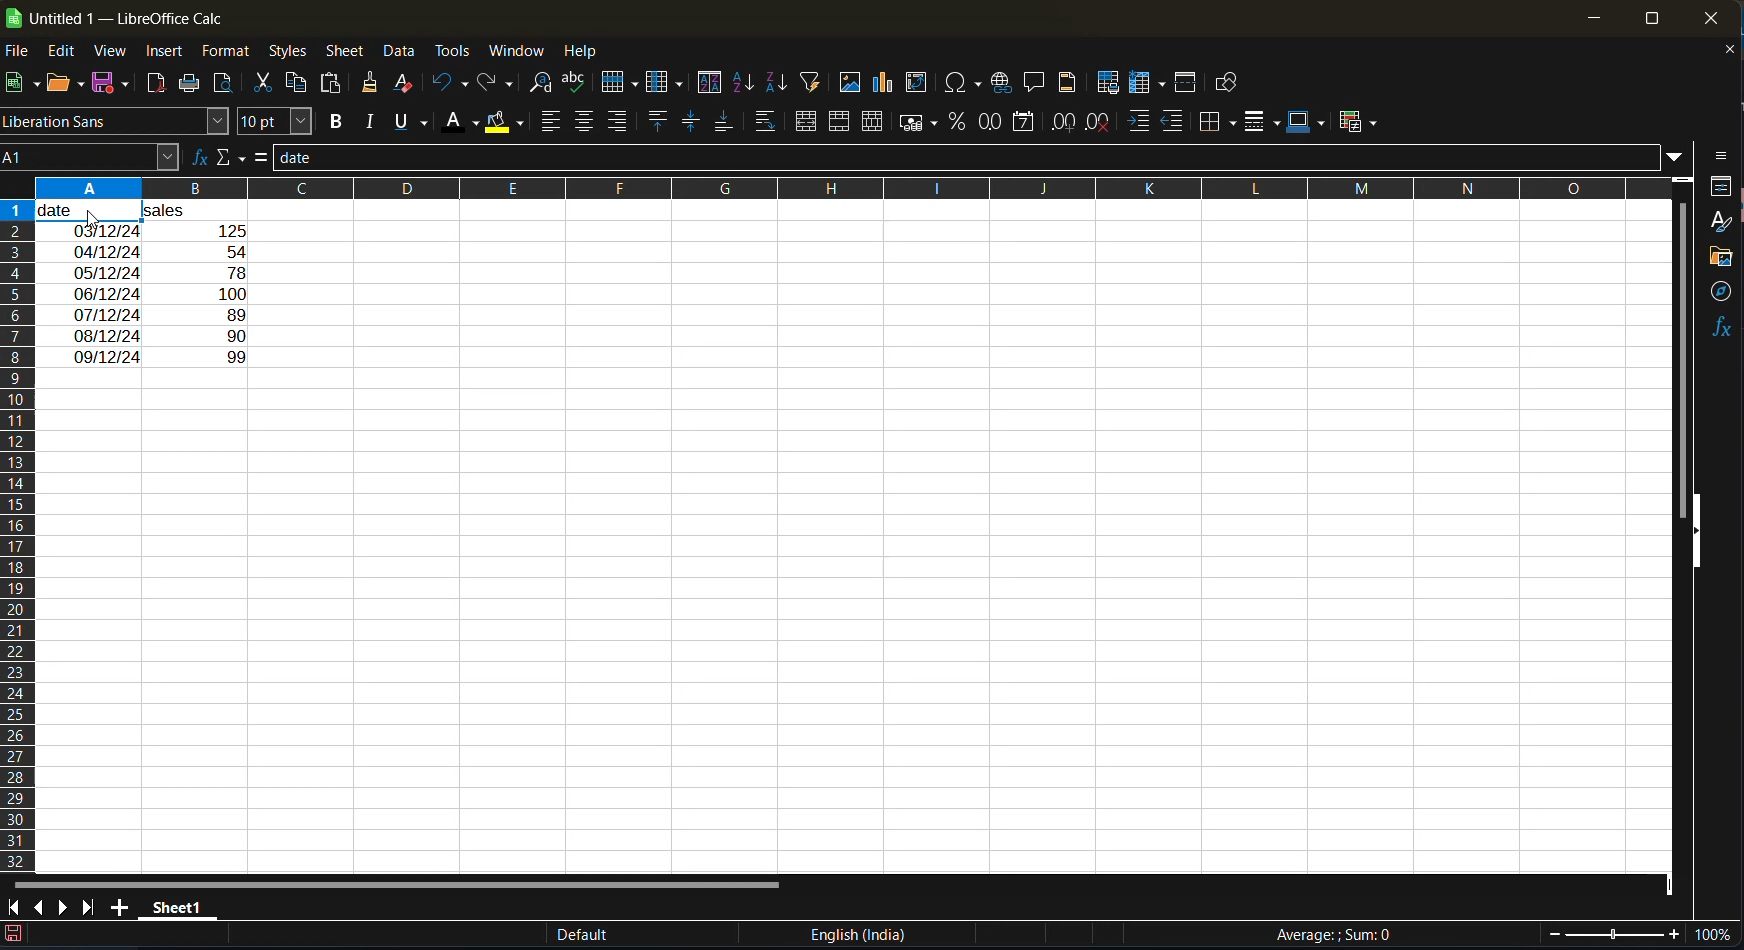 Image resolution: width=1744 pixels, height=950 pixels. What do you see at coordinates (451, 84) in the screenshot?
I see `undo` at bounding box center [451, 84].